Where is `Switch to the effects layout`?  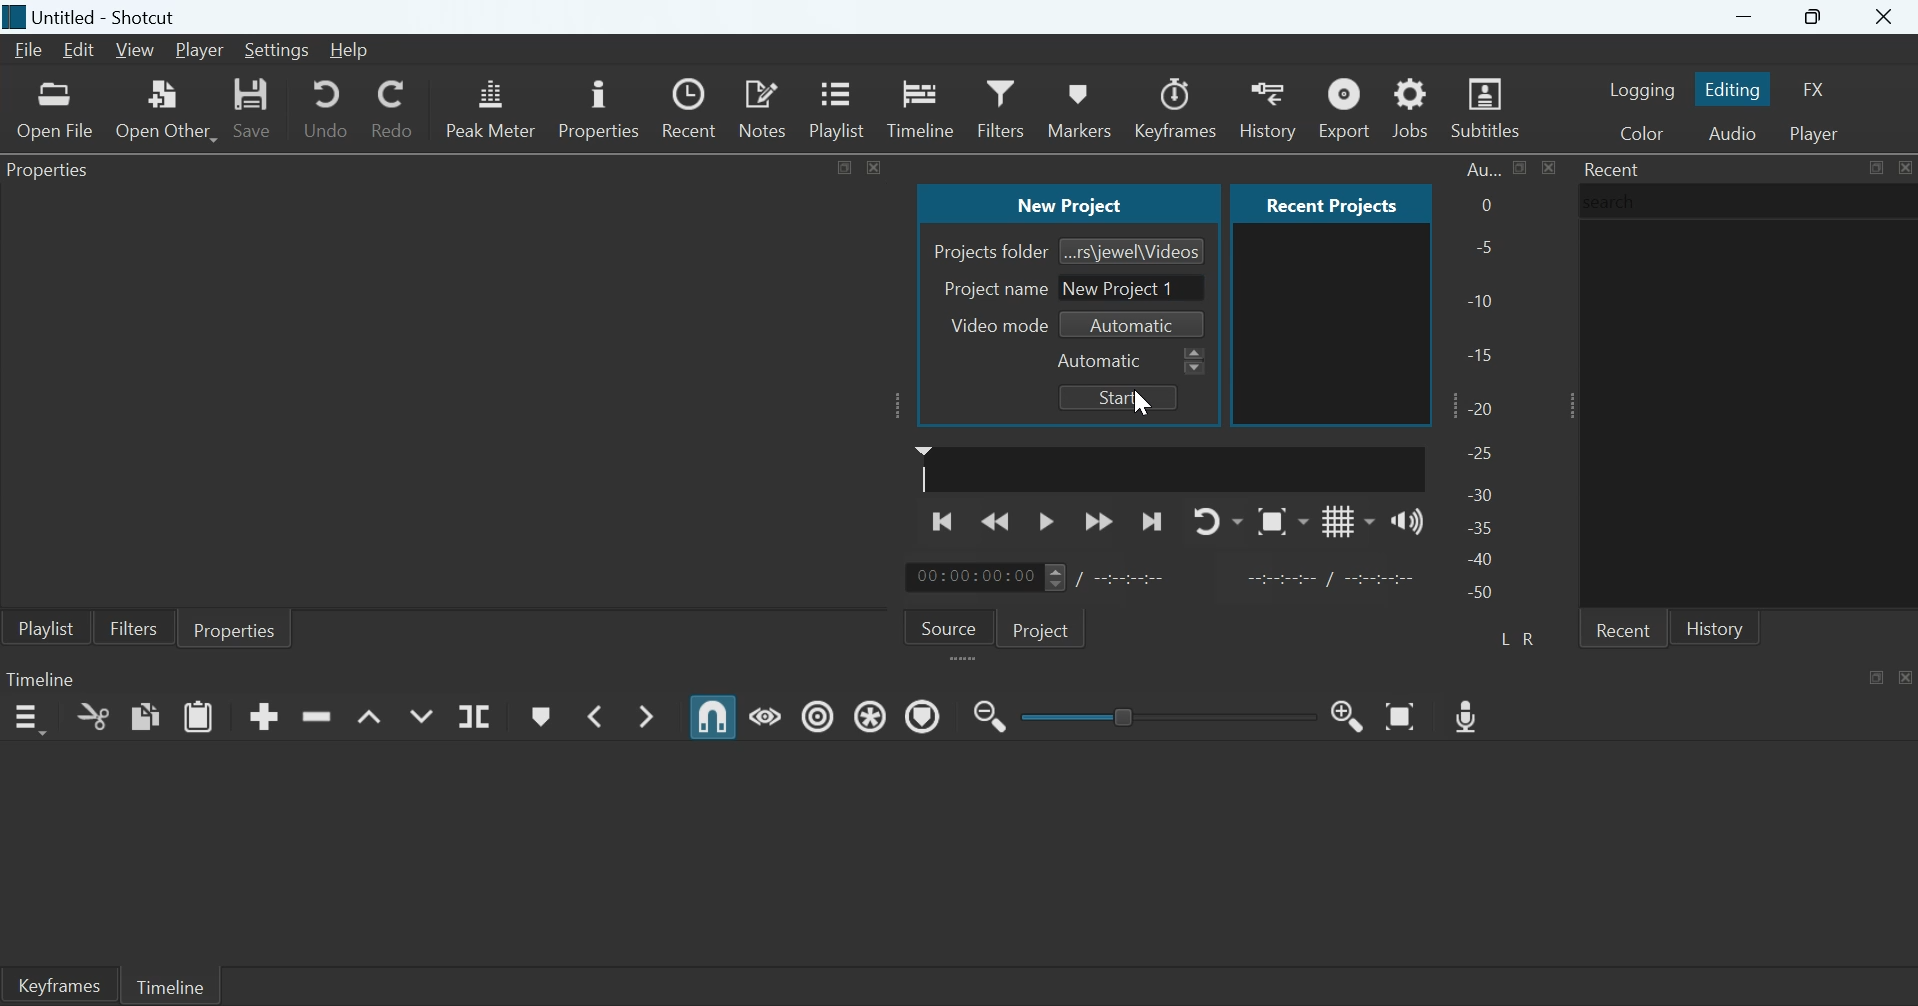 Switch to the effects layout is located at coordinates (1815, 89).